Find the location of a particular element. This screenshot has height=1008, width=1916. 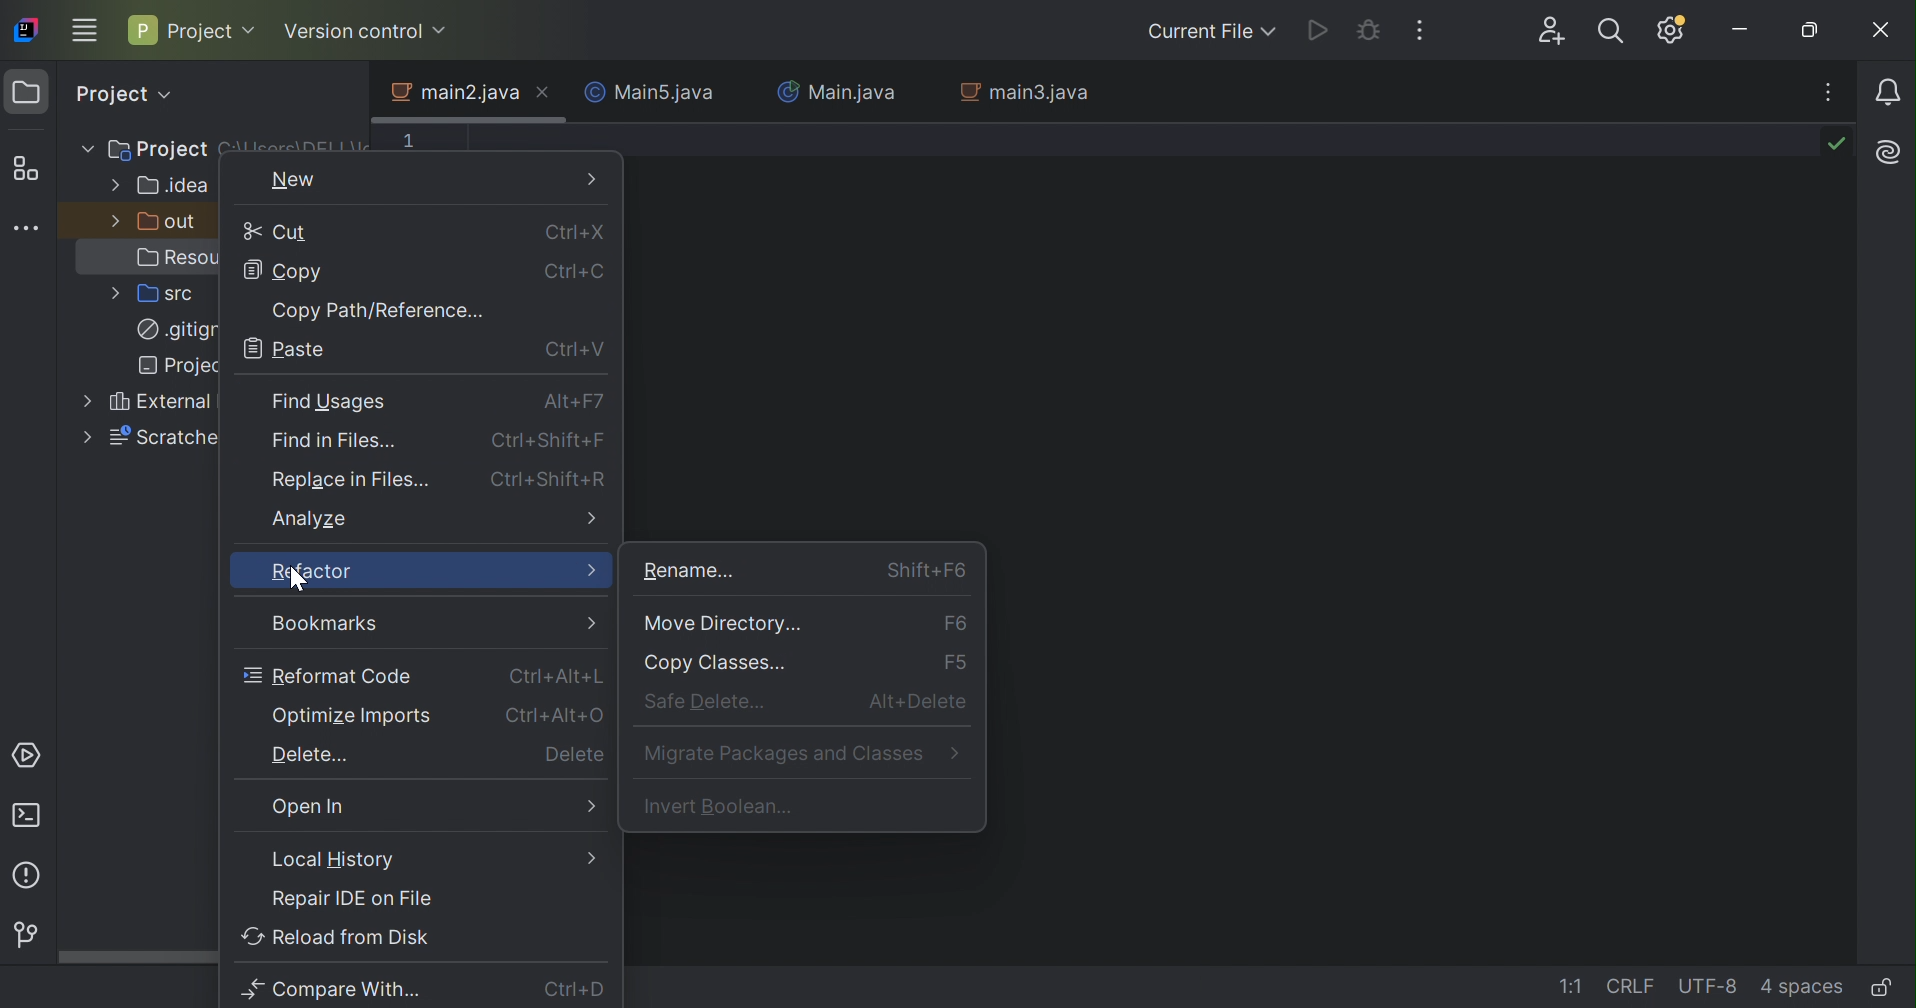

More is located at coordinates (593, 808).